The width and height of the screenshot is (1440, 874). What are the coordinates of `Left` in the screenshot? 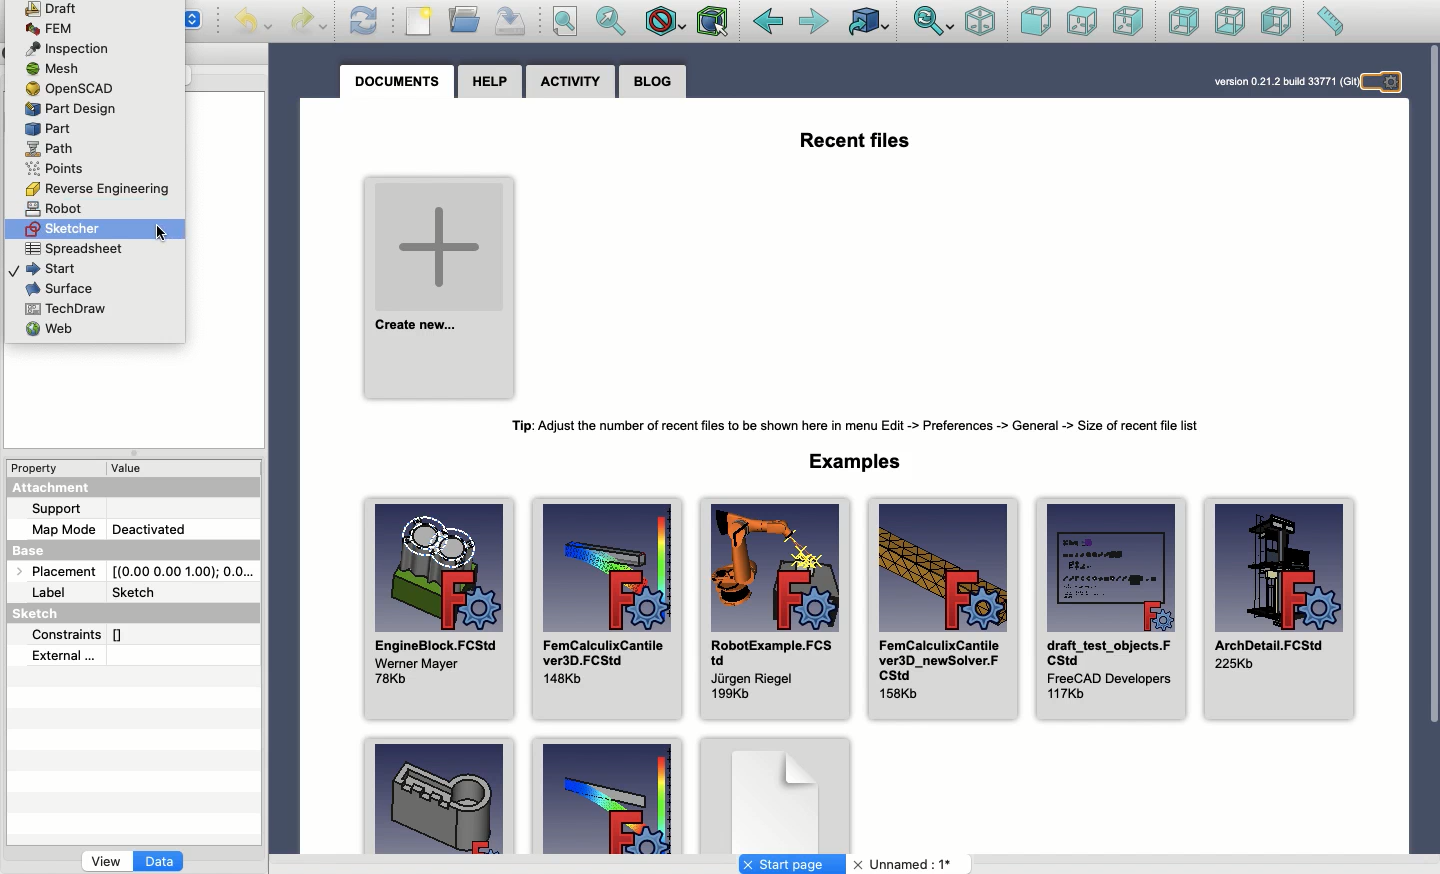 It's located at (1278, 21).